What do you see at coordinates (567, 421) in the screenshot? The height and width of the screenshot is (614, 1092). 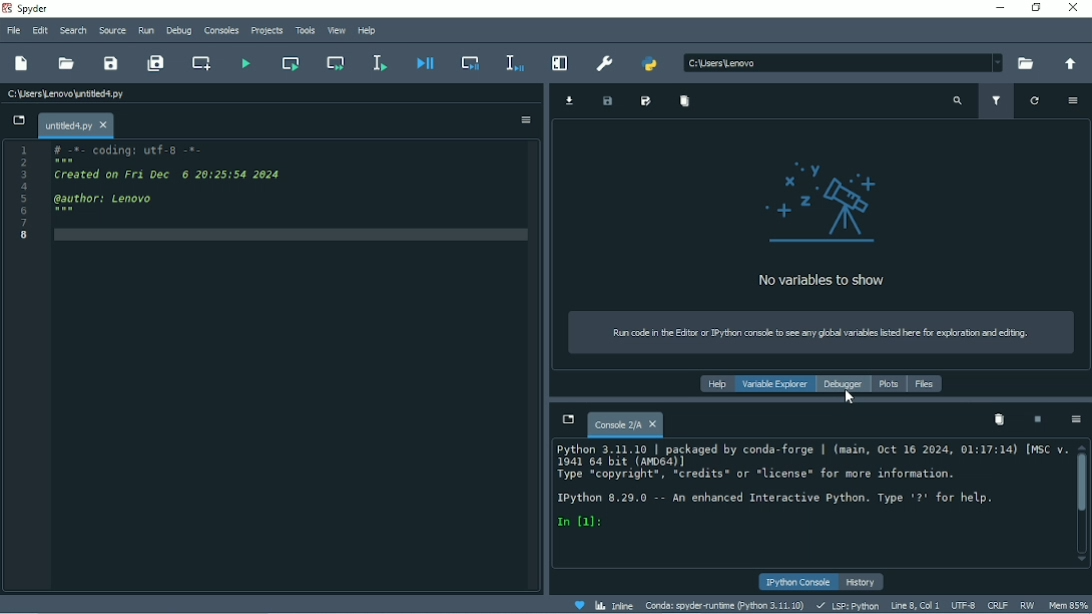 I see `Browse tabs` at bounding box center [567, 421].